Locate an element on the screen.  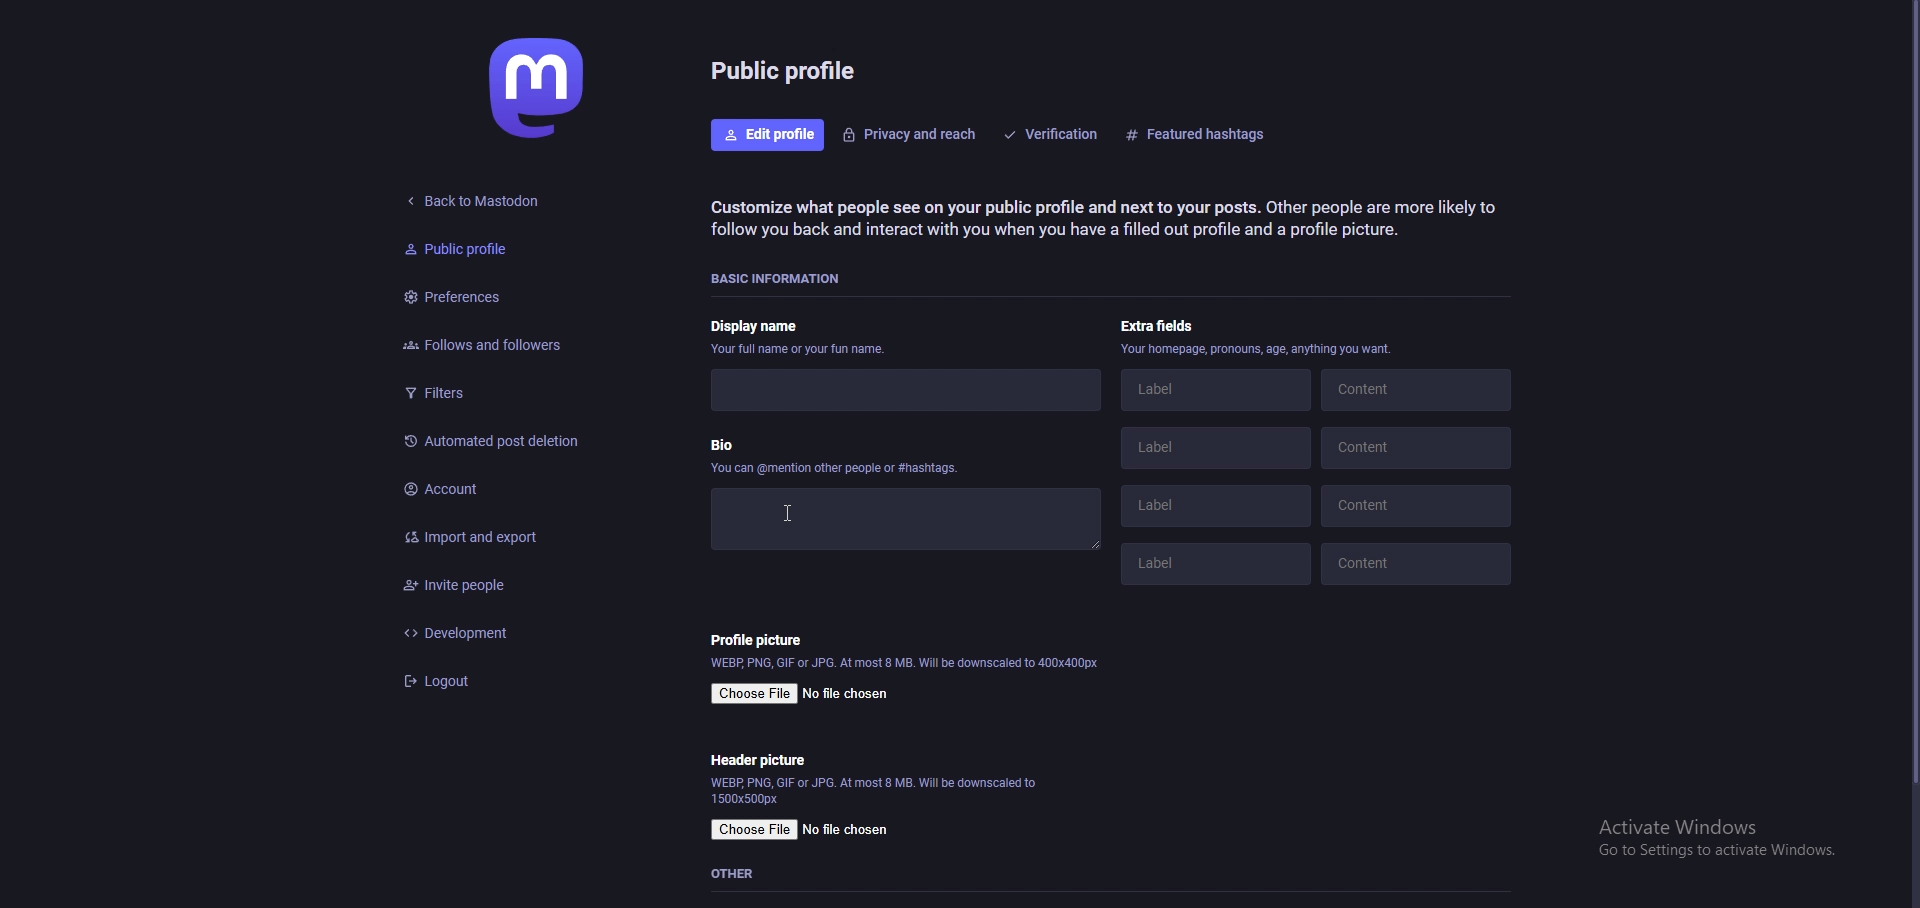
header picture is located at coordinates (757, 760).